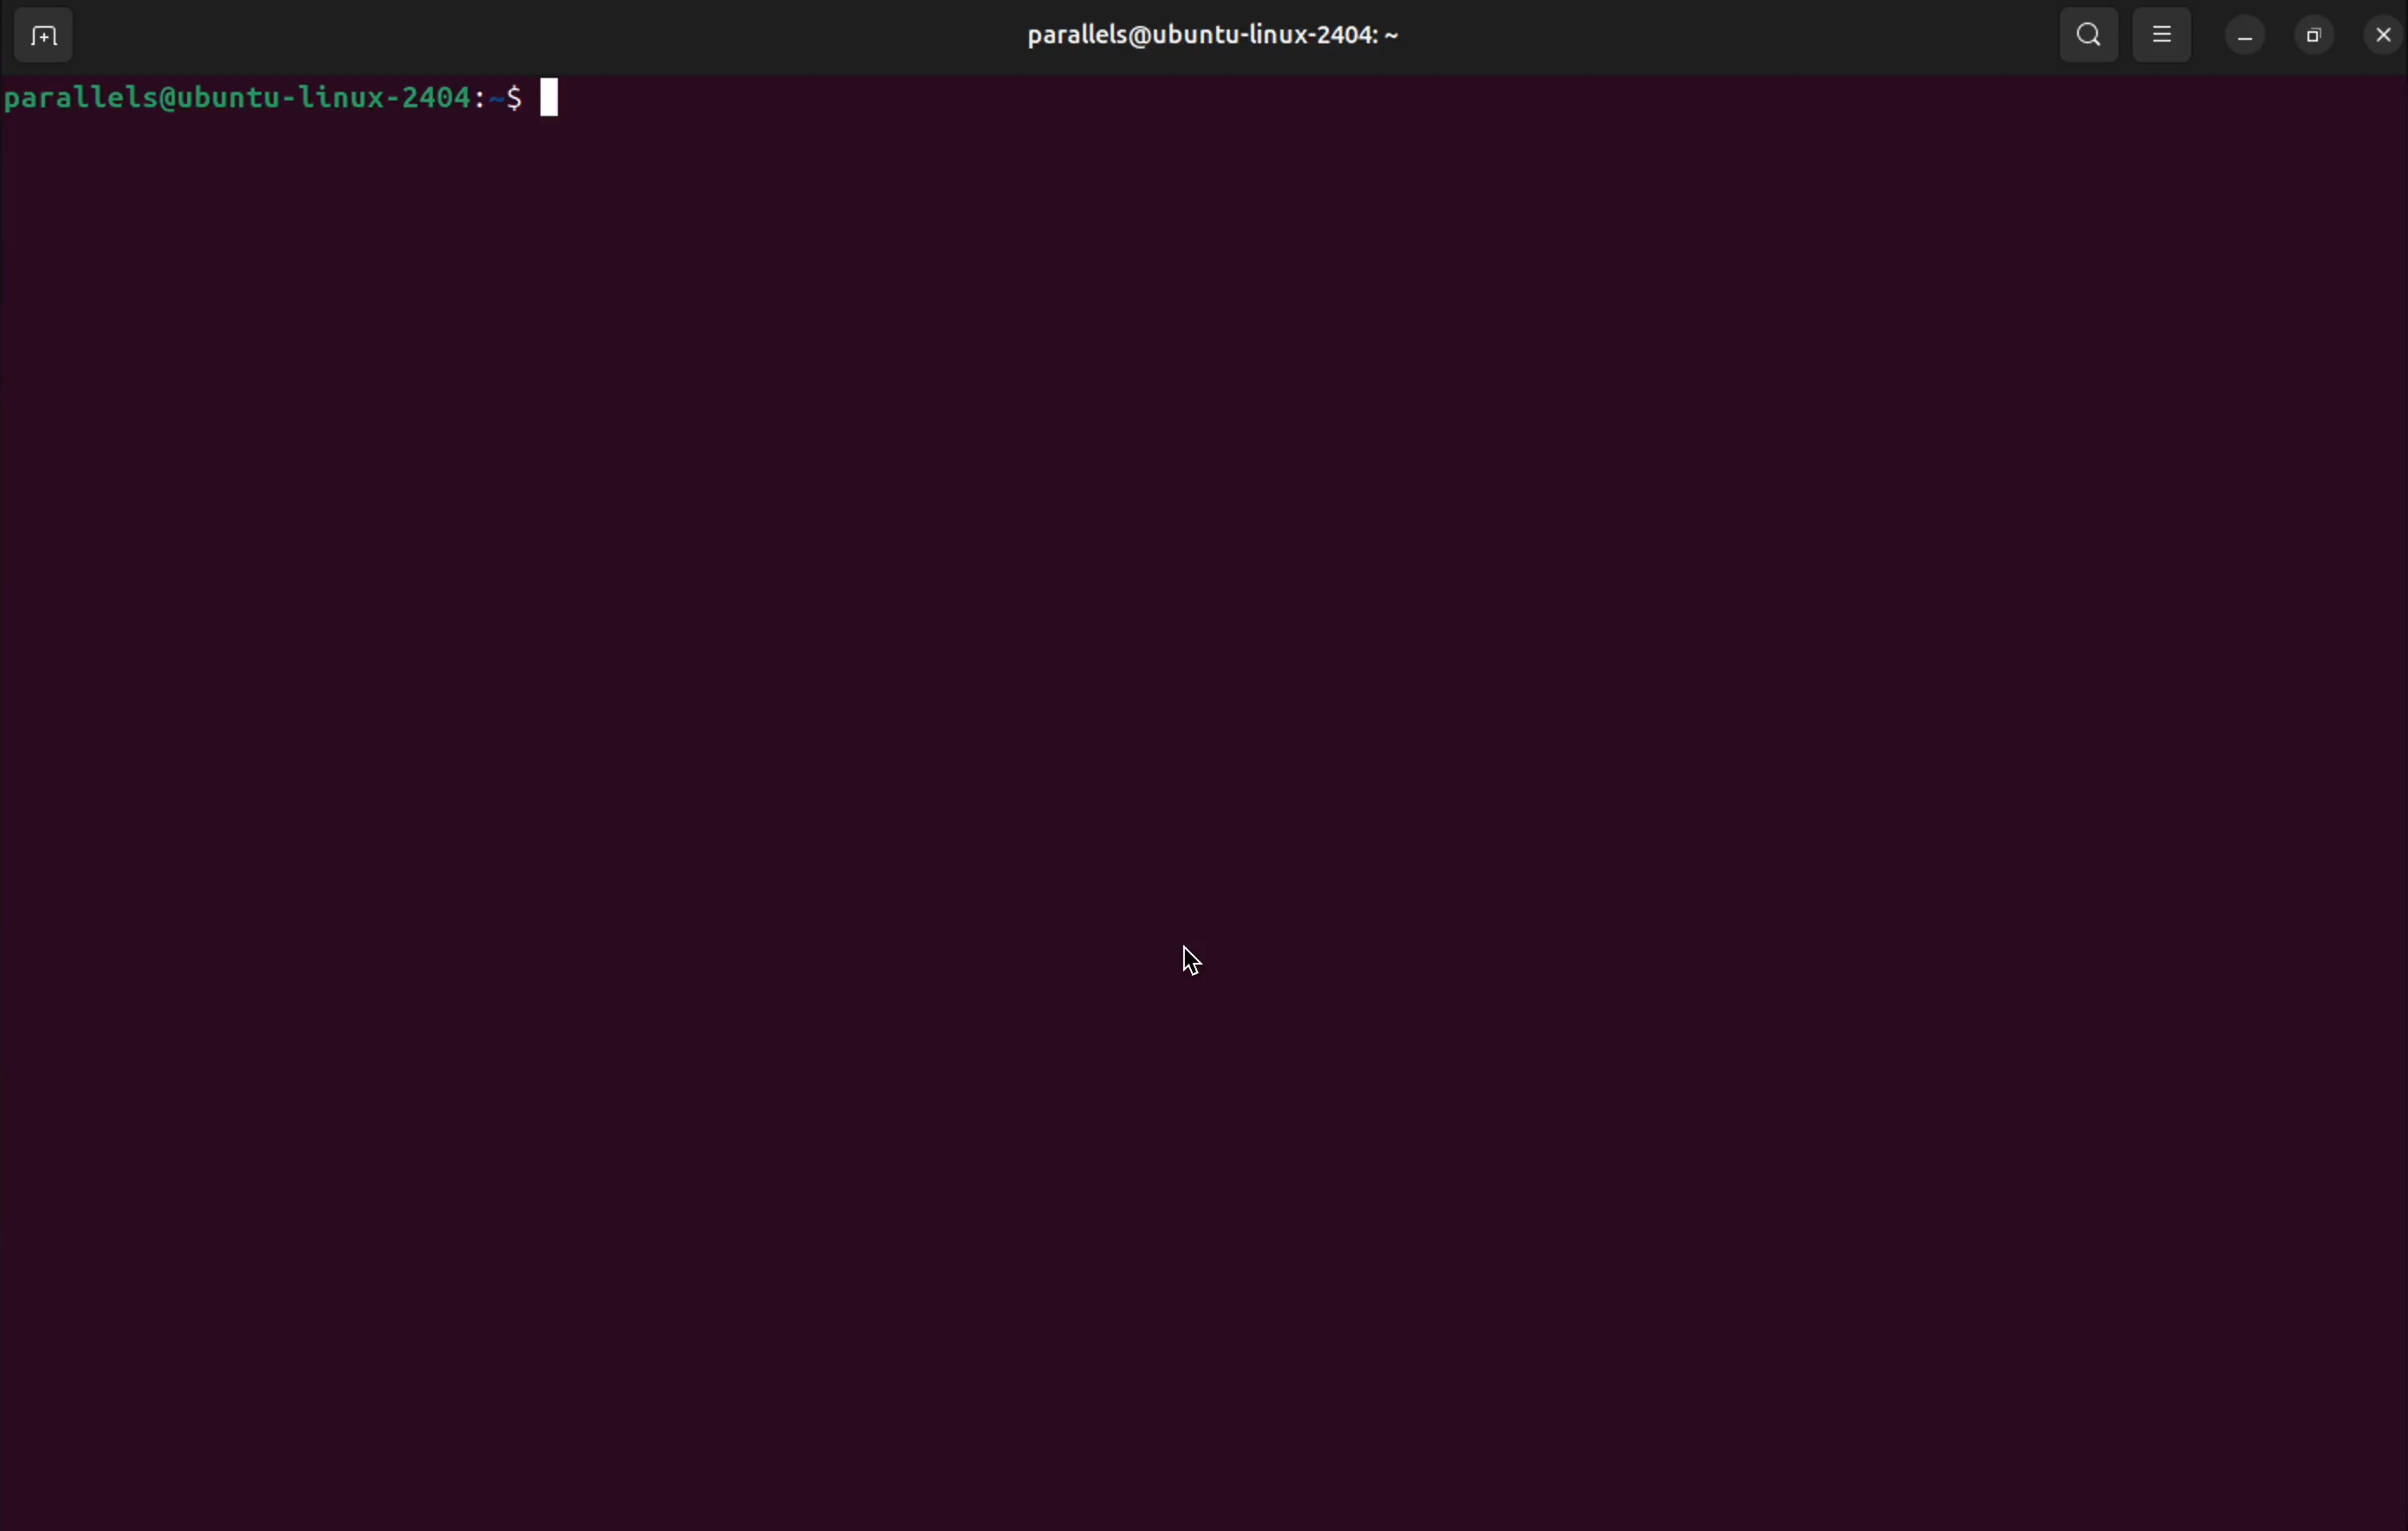  Describe the element at coordinates (2086, 34) in the screenshot. I see `search` at that location.